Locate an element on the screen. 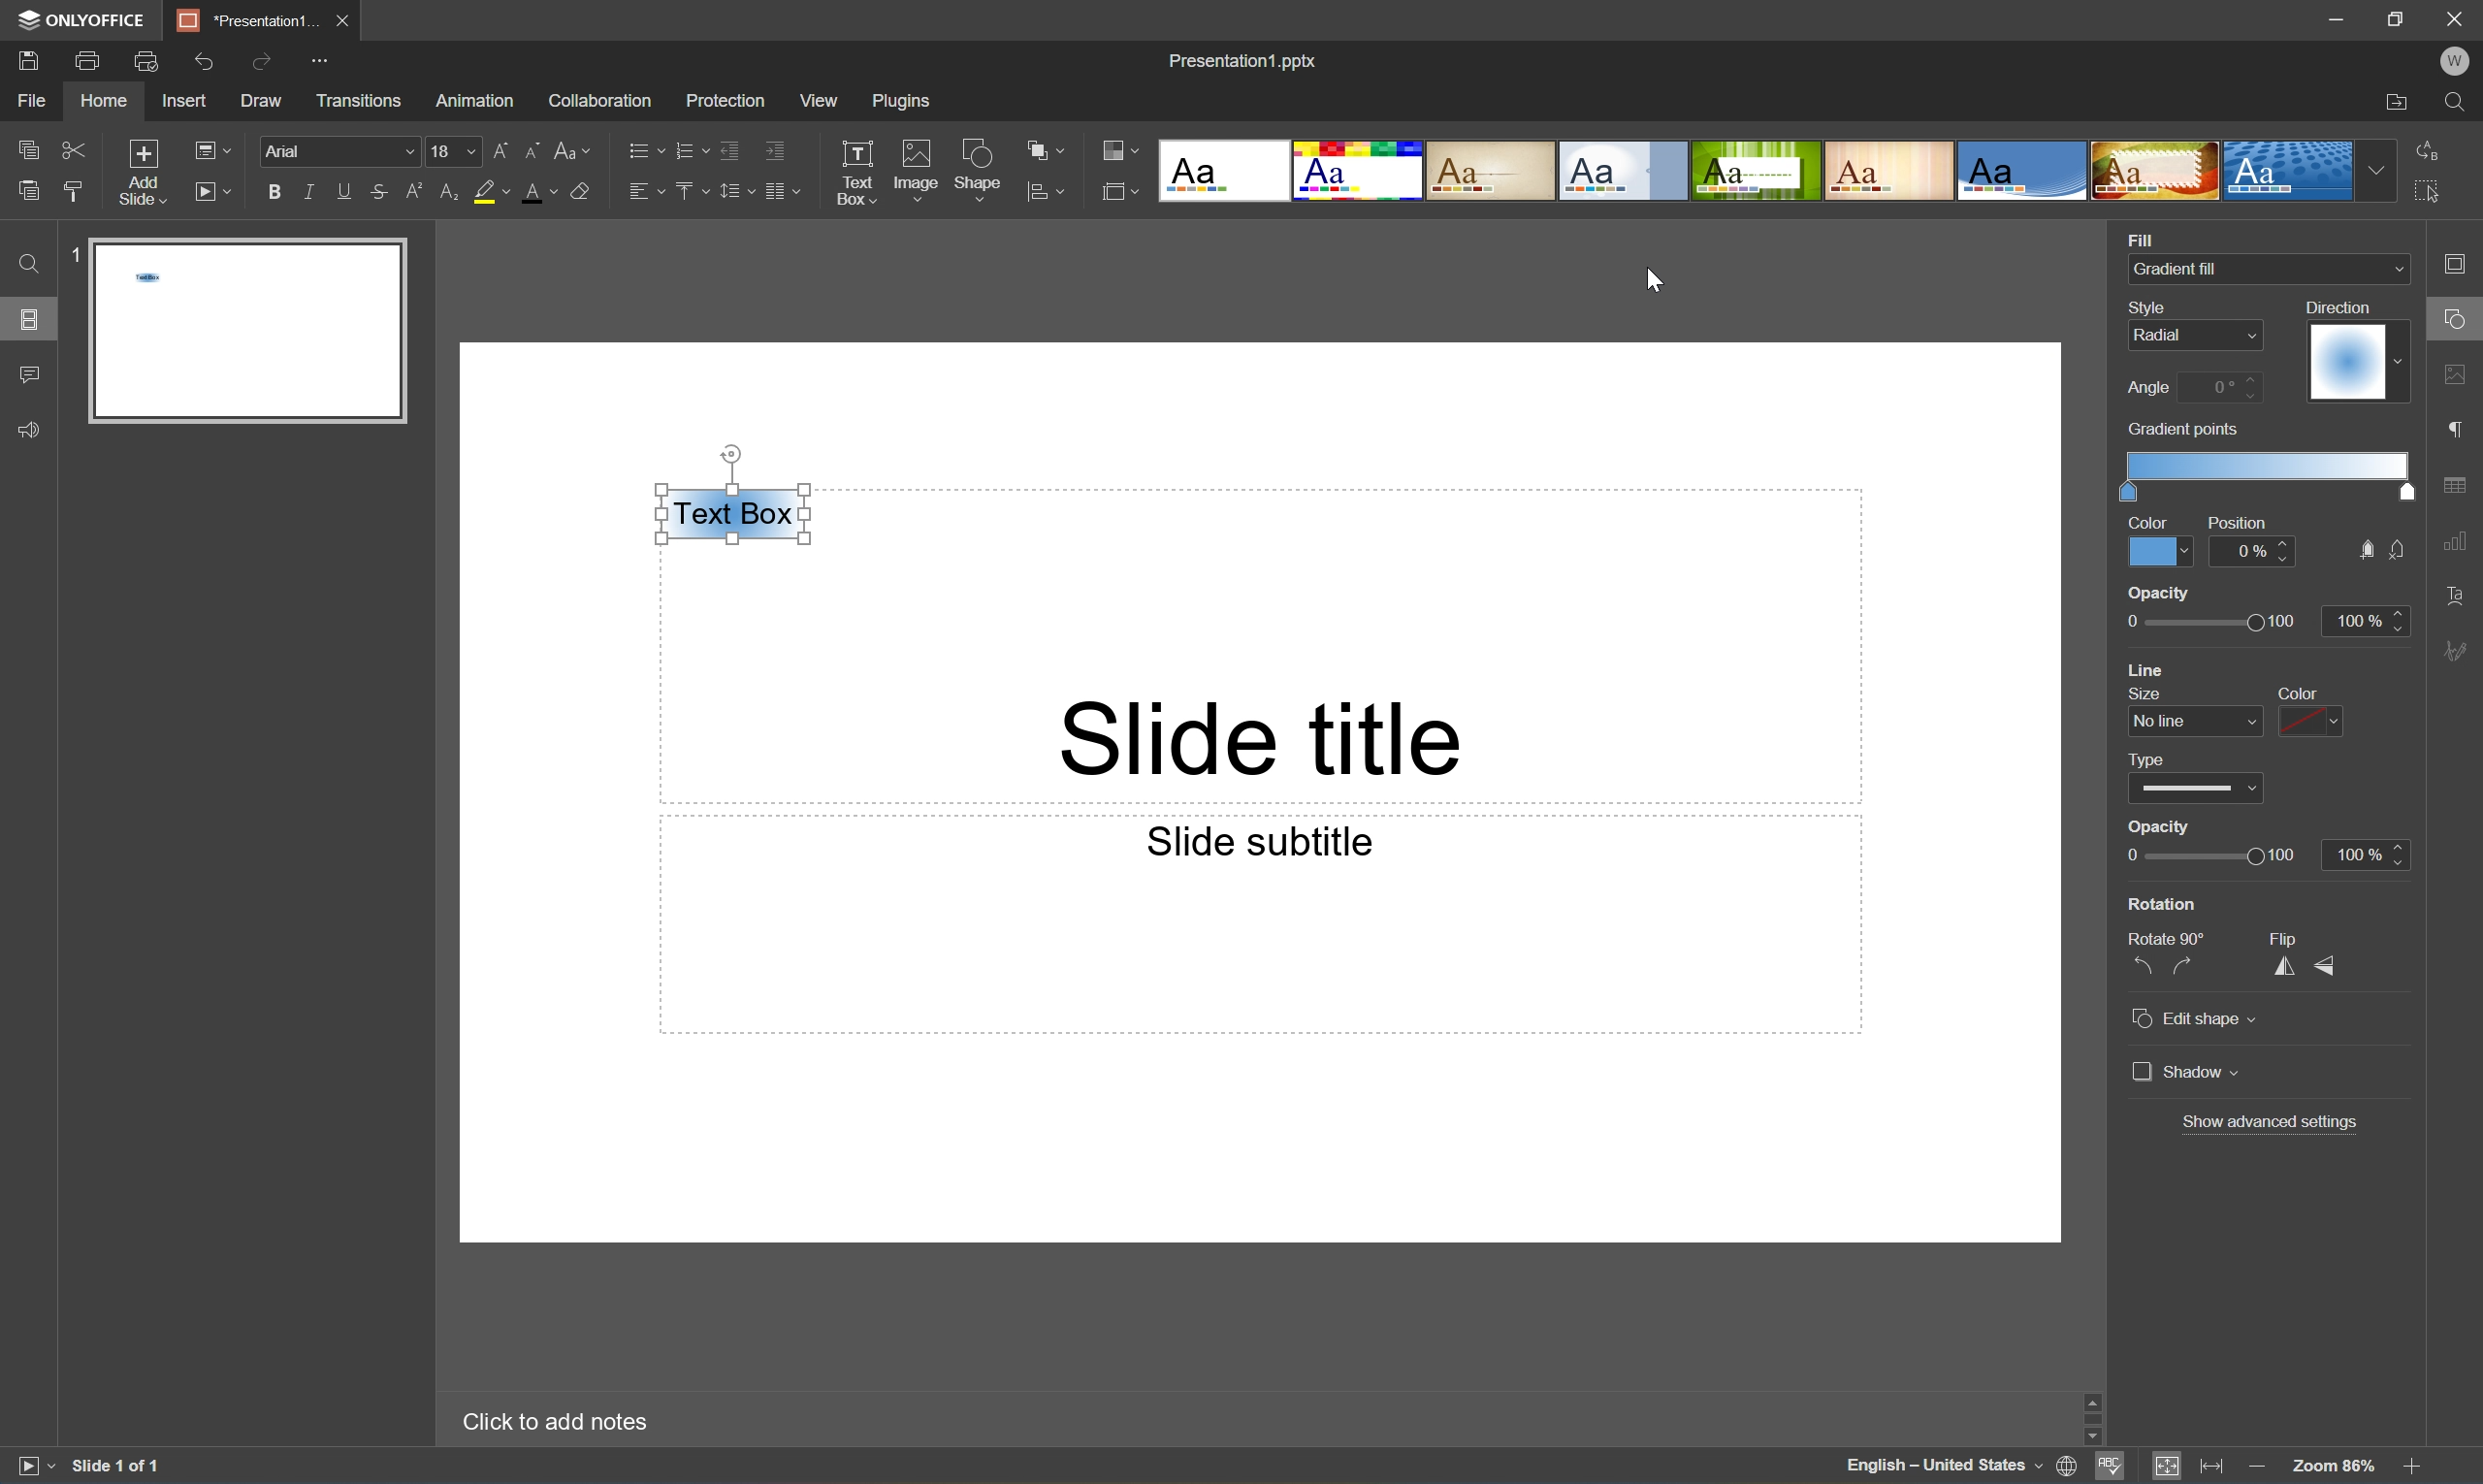 This screenshot has width=2483, height=1484. Italic is located at coordinates (307, 193).